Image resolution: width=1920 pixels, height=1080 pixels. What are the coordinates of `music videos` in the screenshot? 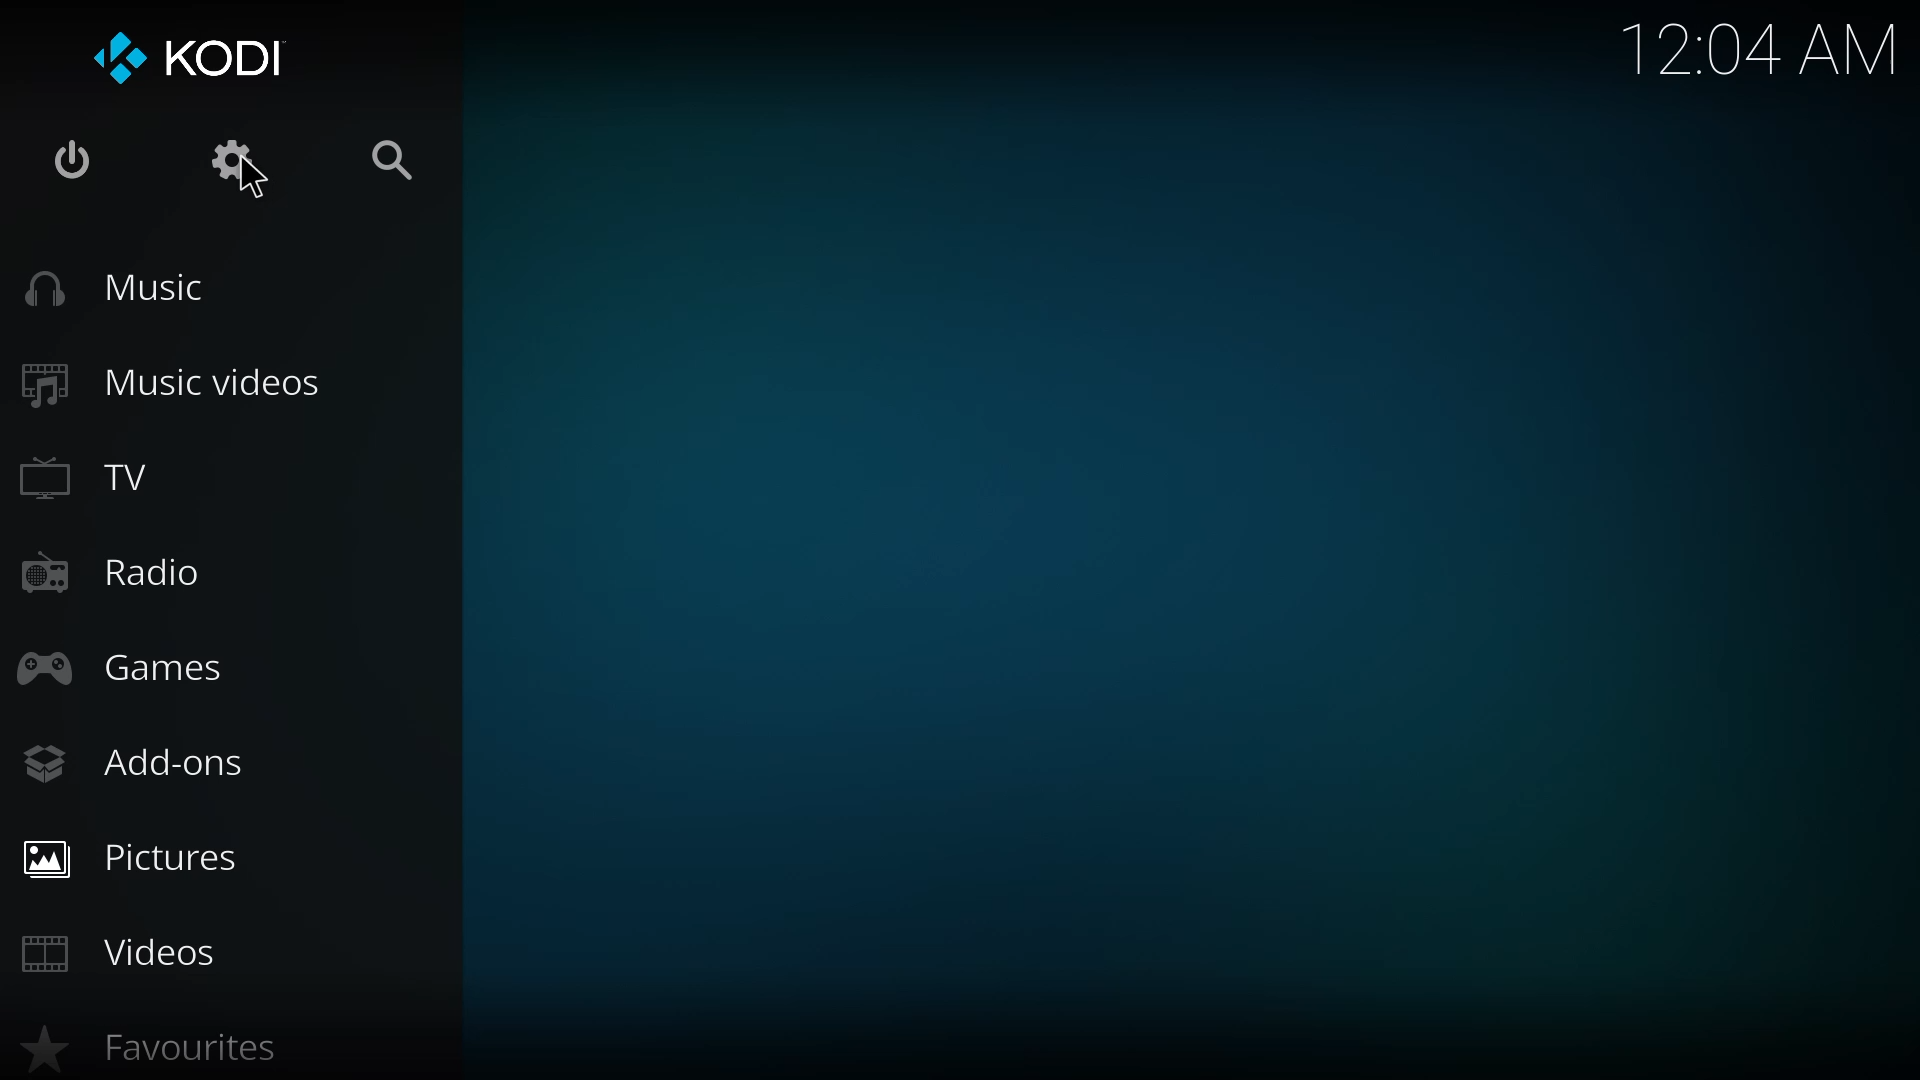 It's located at (195, 380).